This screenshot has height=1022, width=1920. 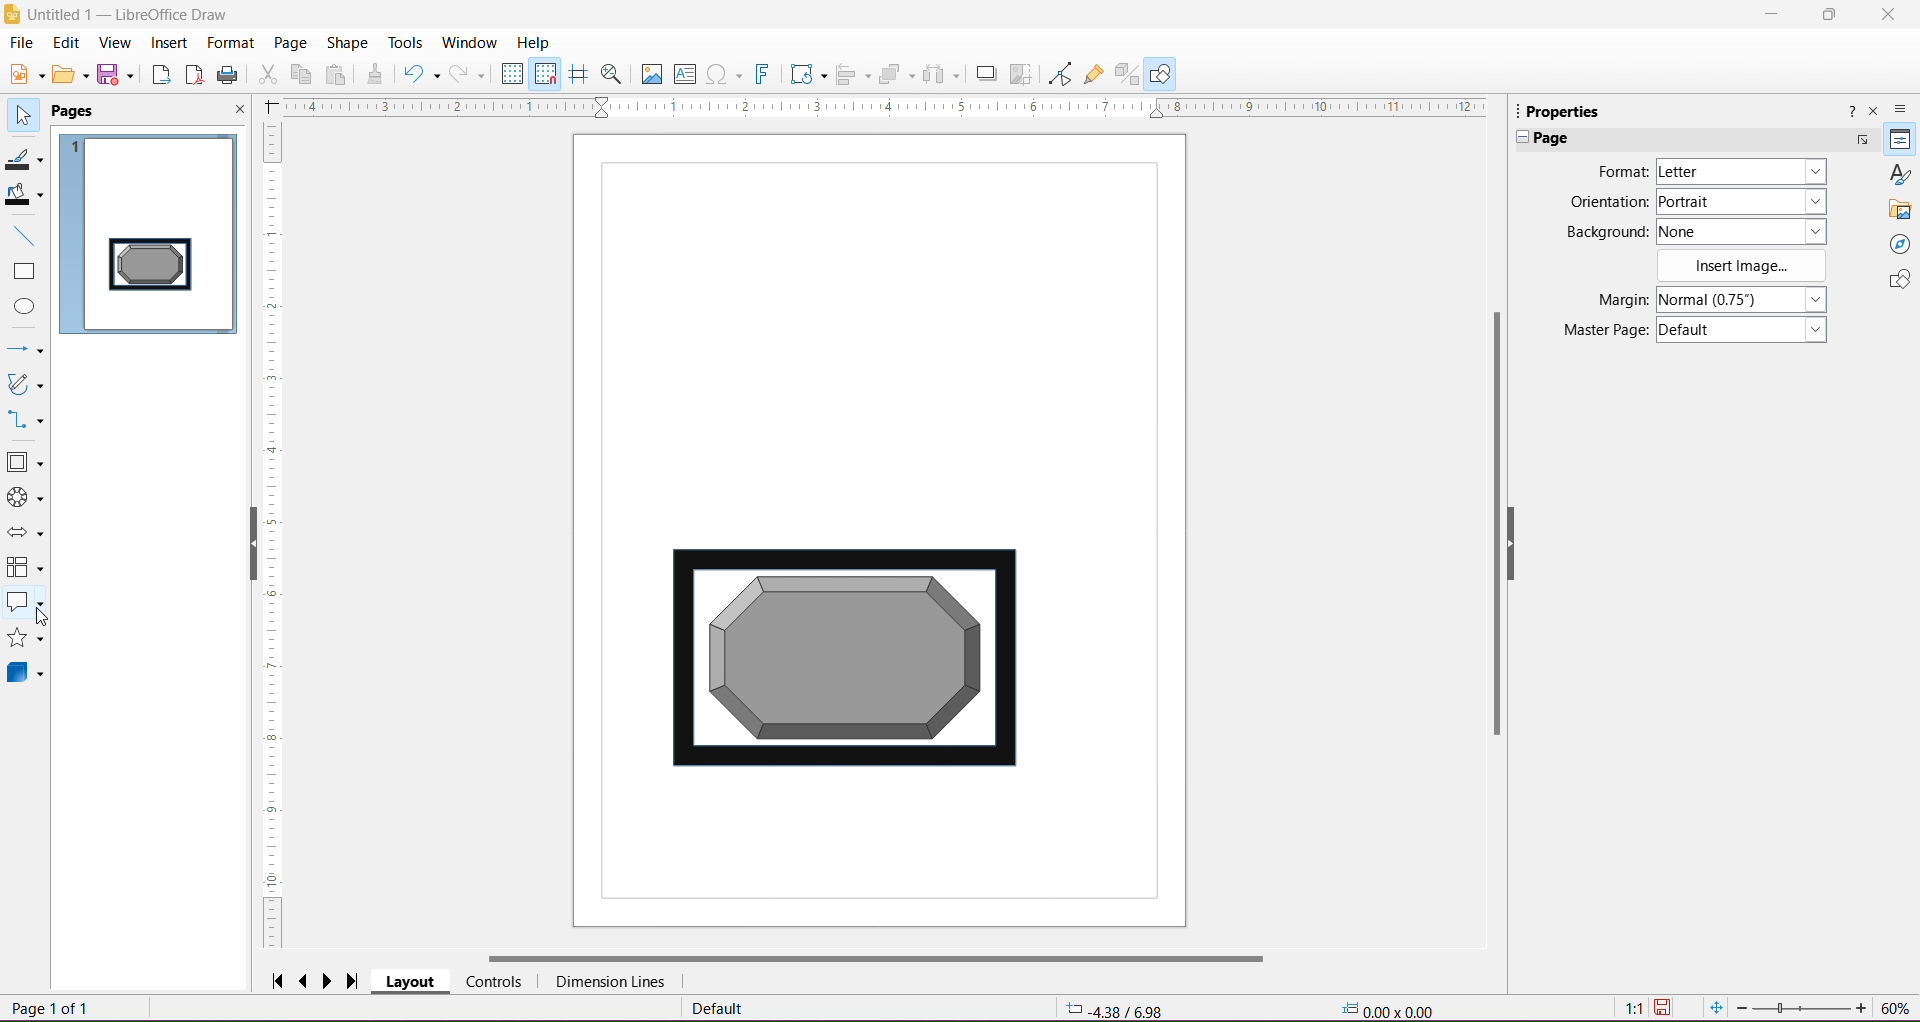 I want to click on Save, so click(x=119, y=78).